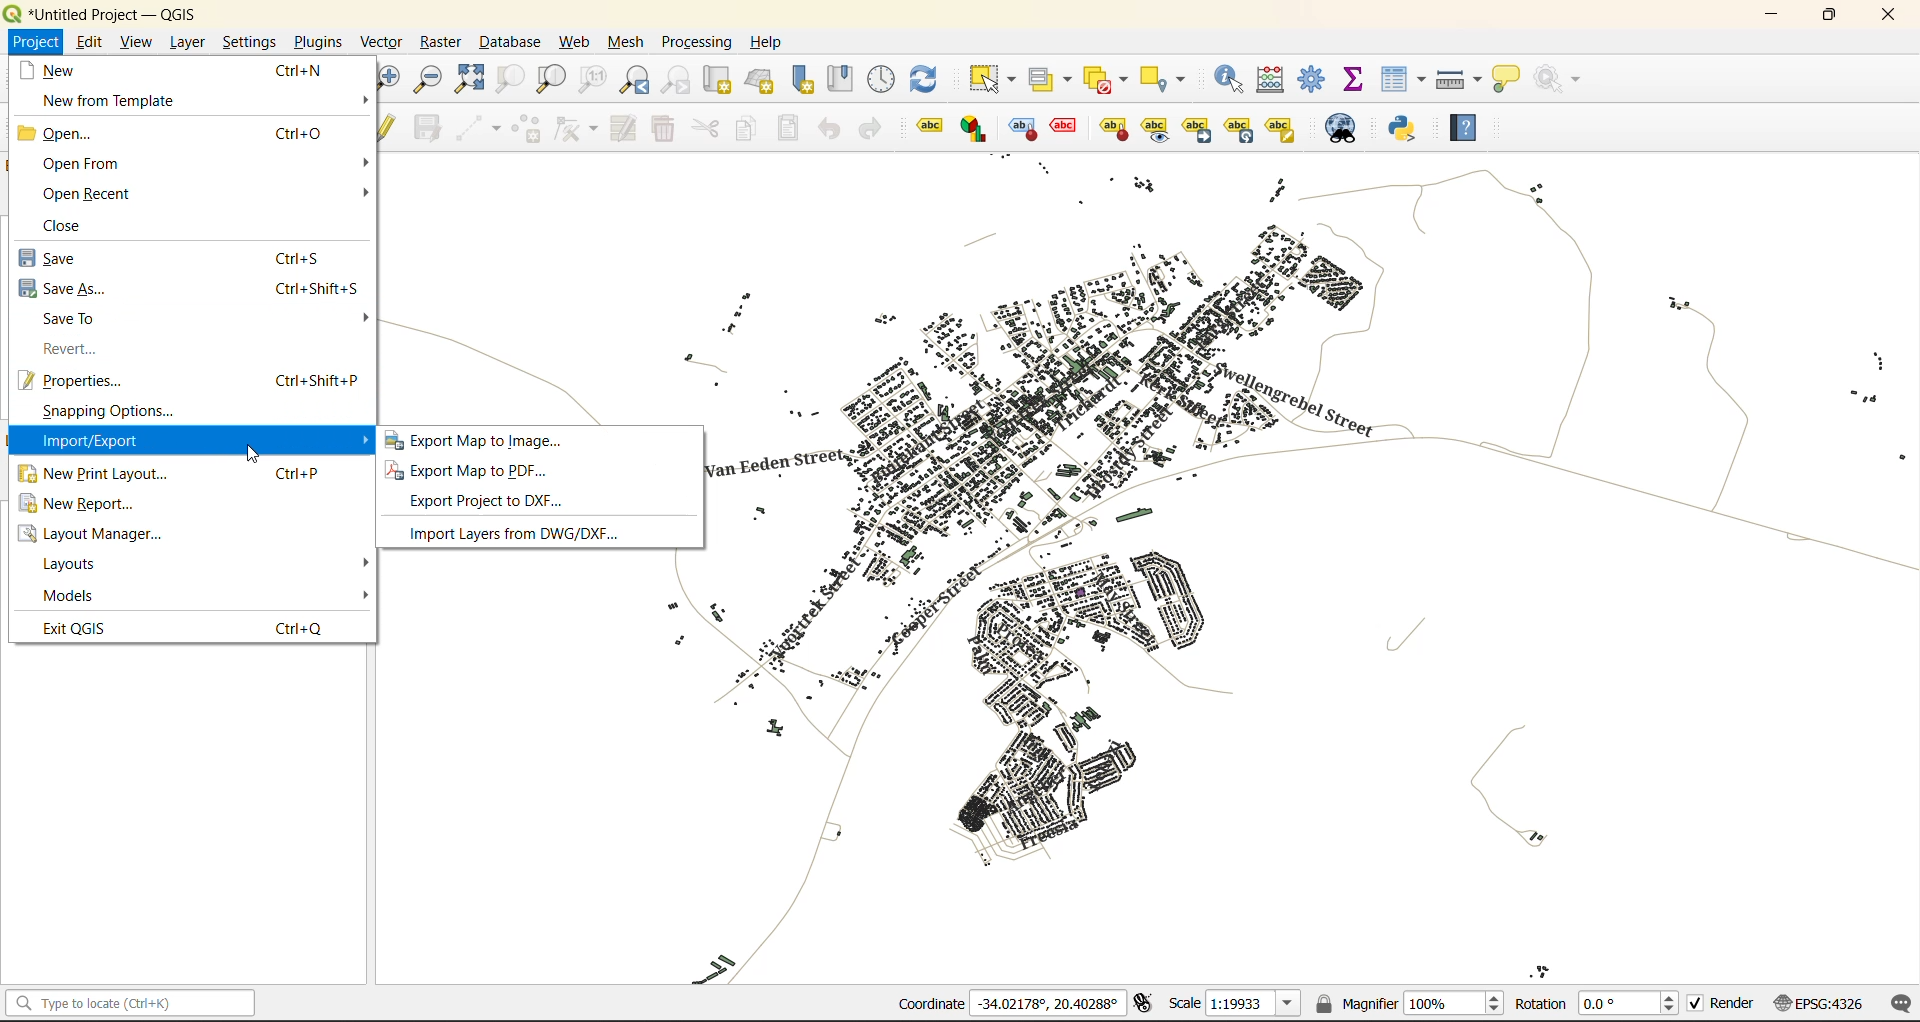  Describe the element at coordinates (188, 40) in the screenshot. I see `layer` at that location.